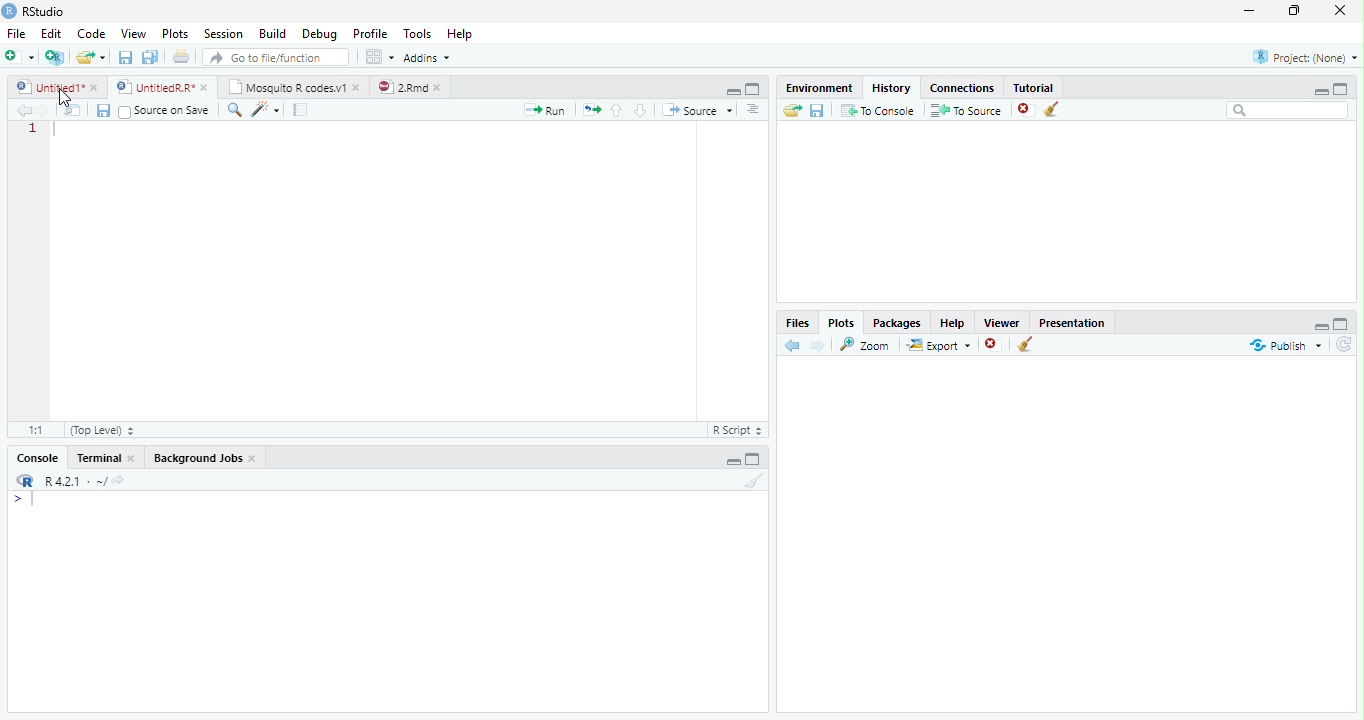  I want to click on Go to previous section of code, so click(617, 112).